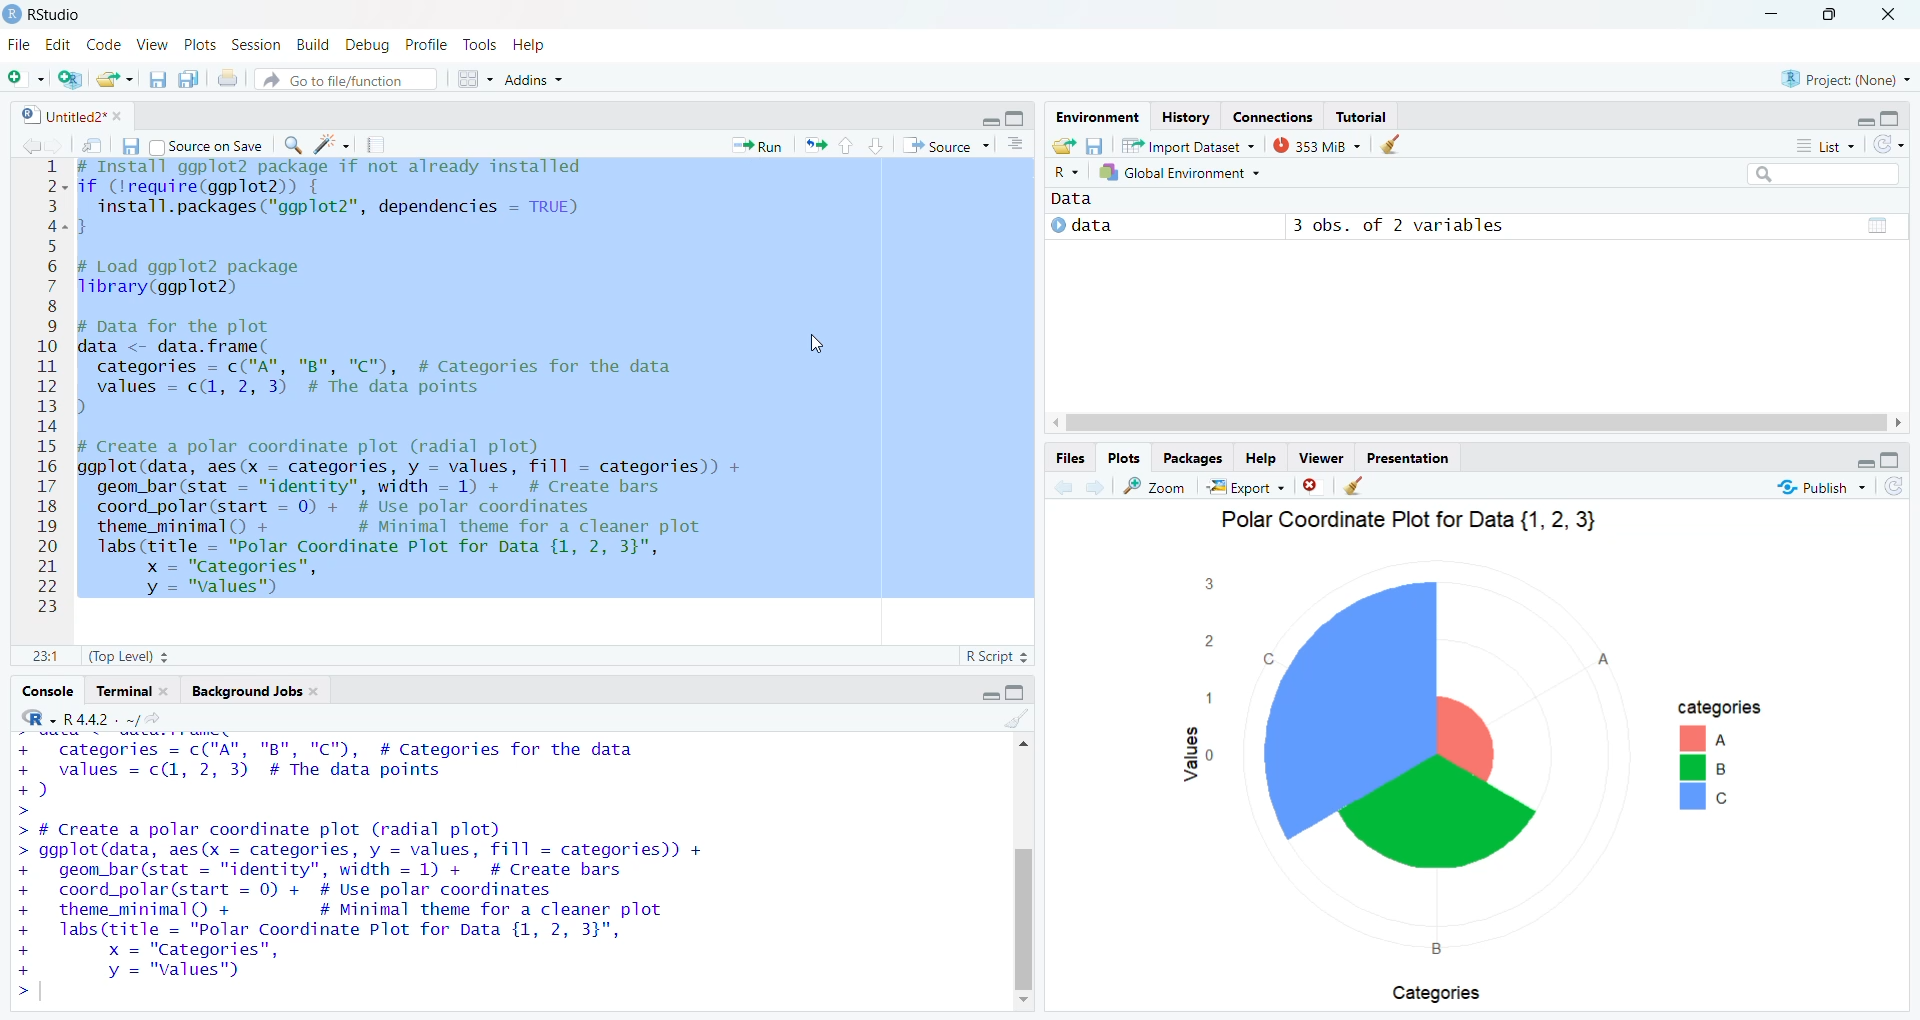 This screenshot has width=1920, height=1020. Describe the element at coordinates (1085, 226) in the screenshot. I see `data` at that location.